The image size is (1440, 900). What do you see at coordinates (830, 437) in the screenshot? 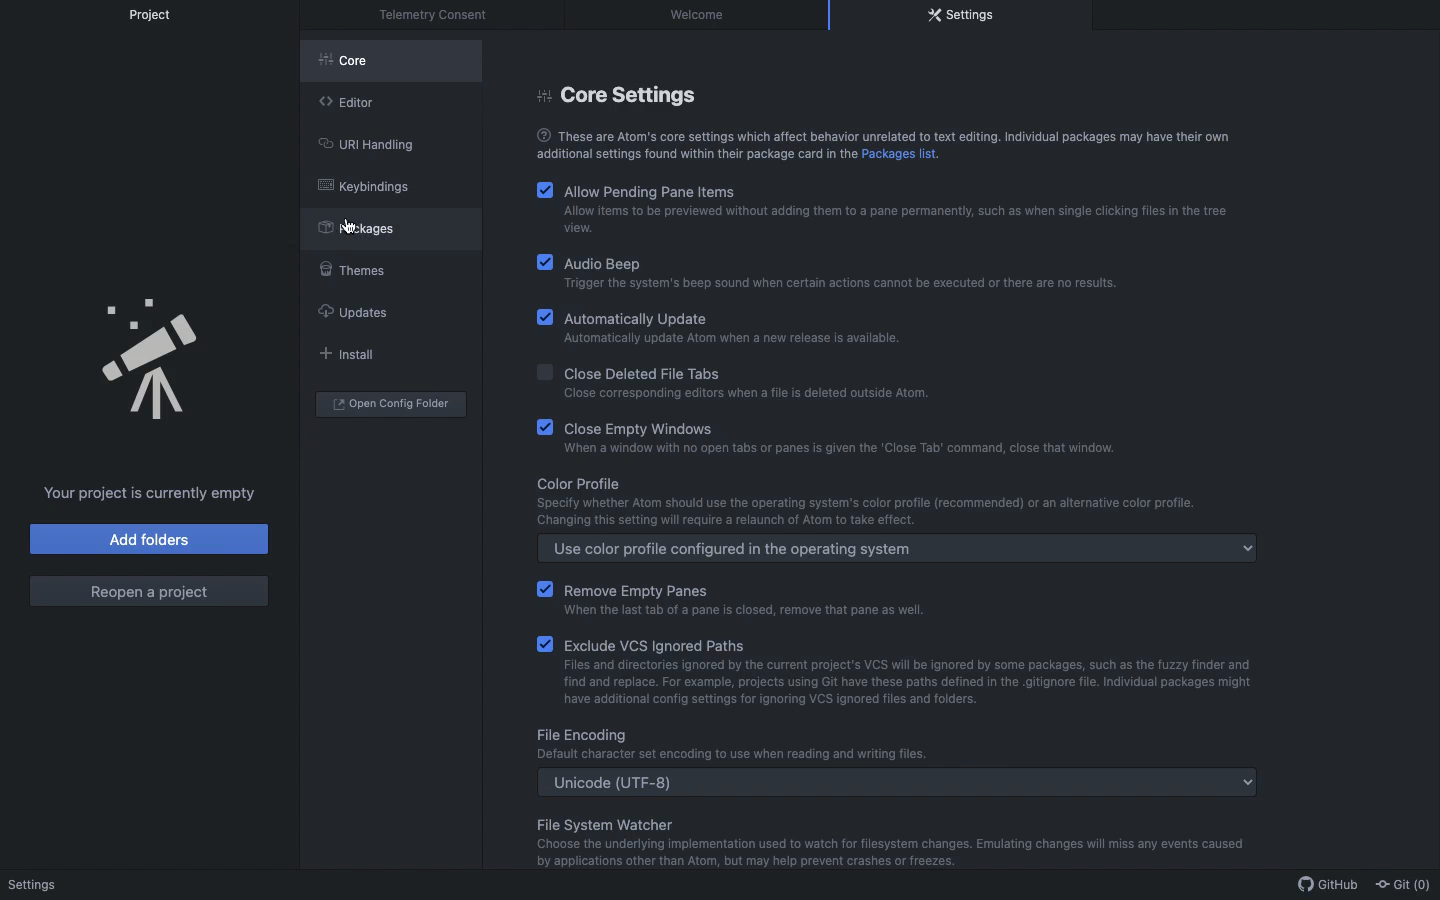
I see `Close Empty Windows. When a window with no open tabs or panes is given the ‘Close Tab’ command, close that window.` at bounding box center [830, 437].